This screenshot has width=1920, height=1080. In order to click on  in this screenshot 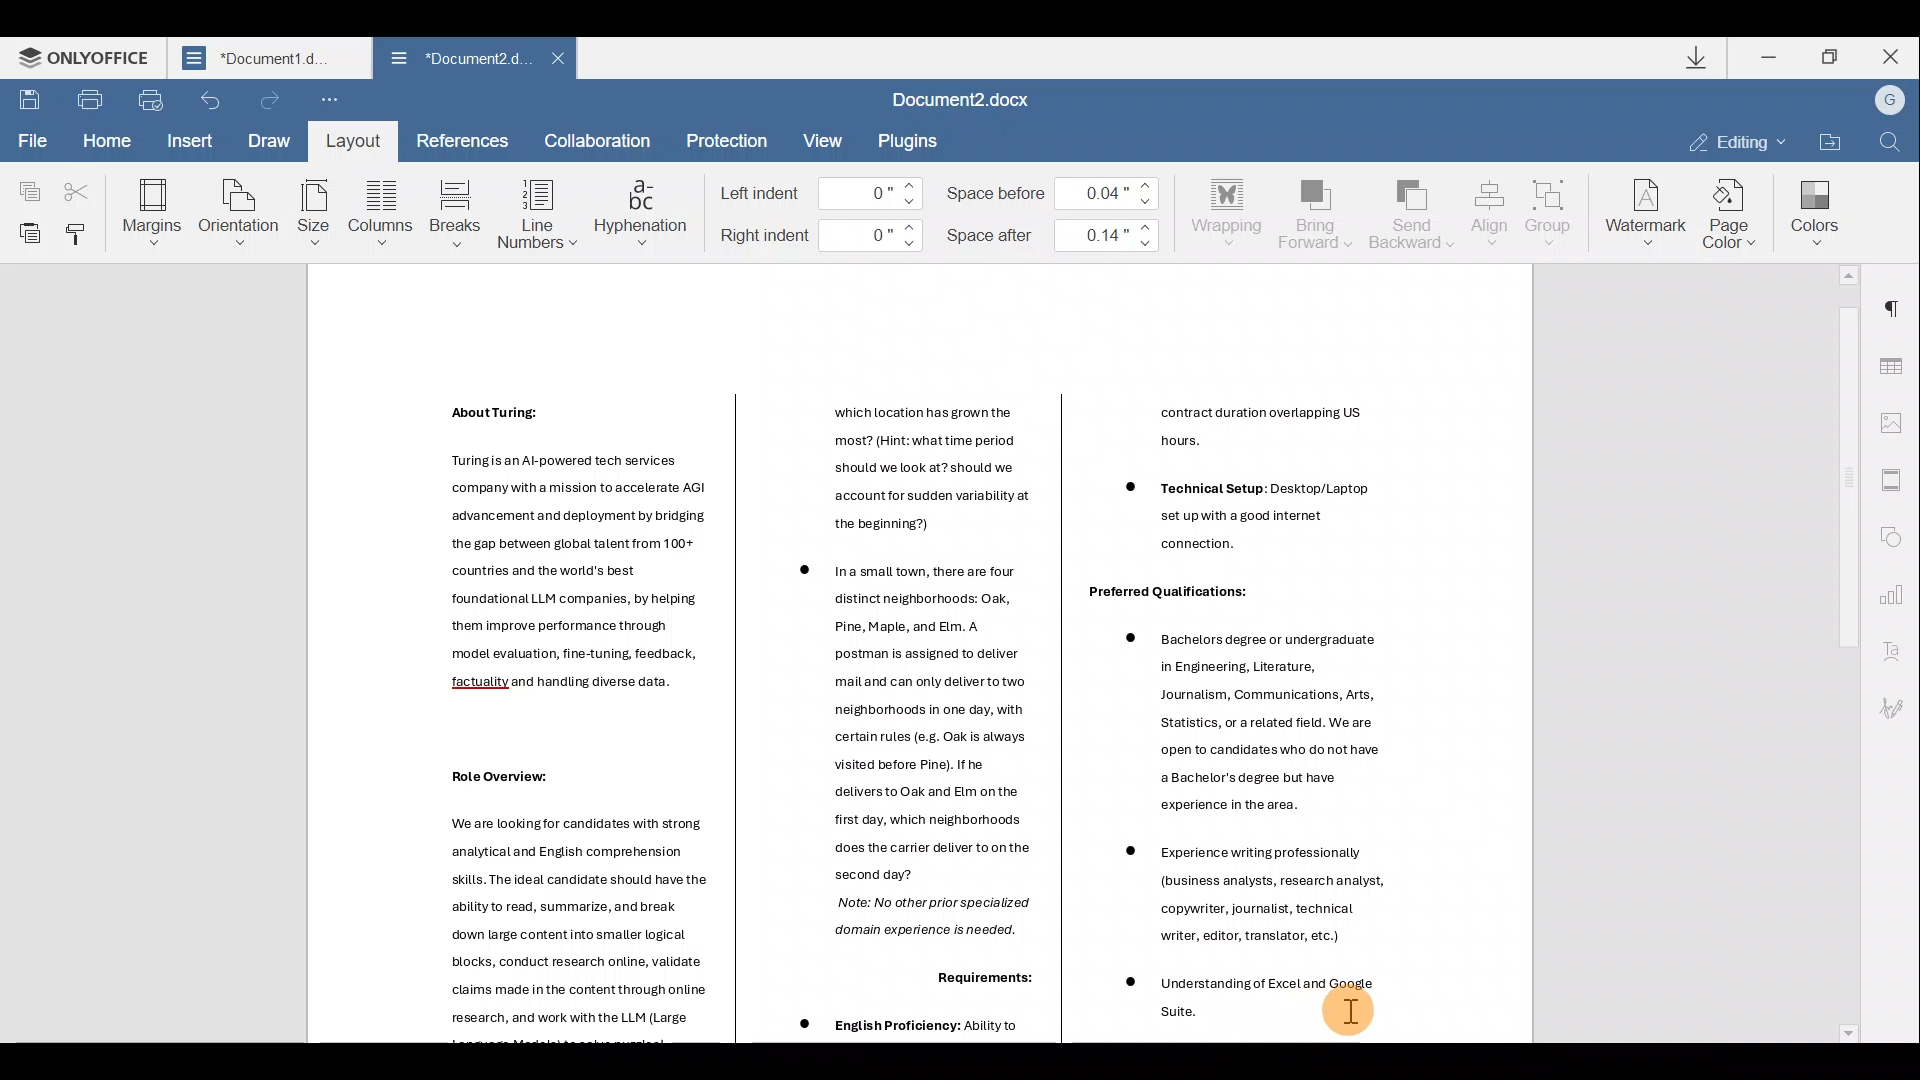, I will do `click(1261, 716)`.